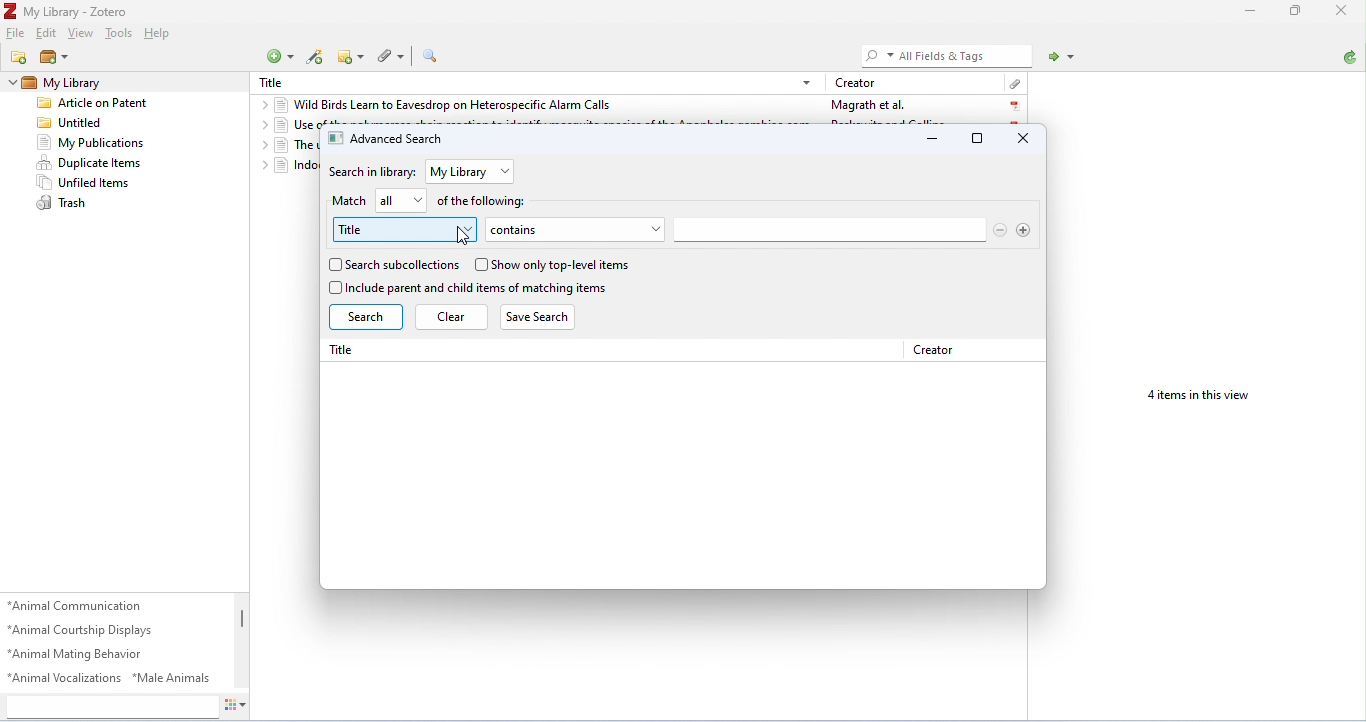 This screenshot has height=722, width=1366. I want to click on animal mating behavior, so click(77, 654).